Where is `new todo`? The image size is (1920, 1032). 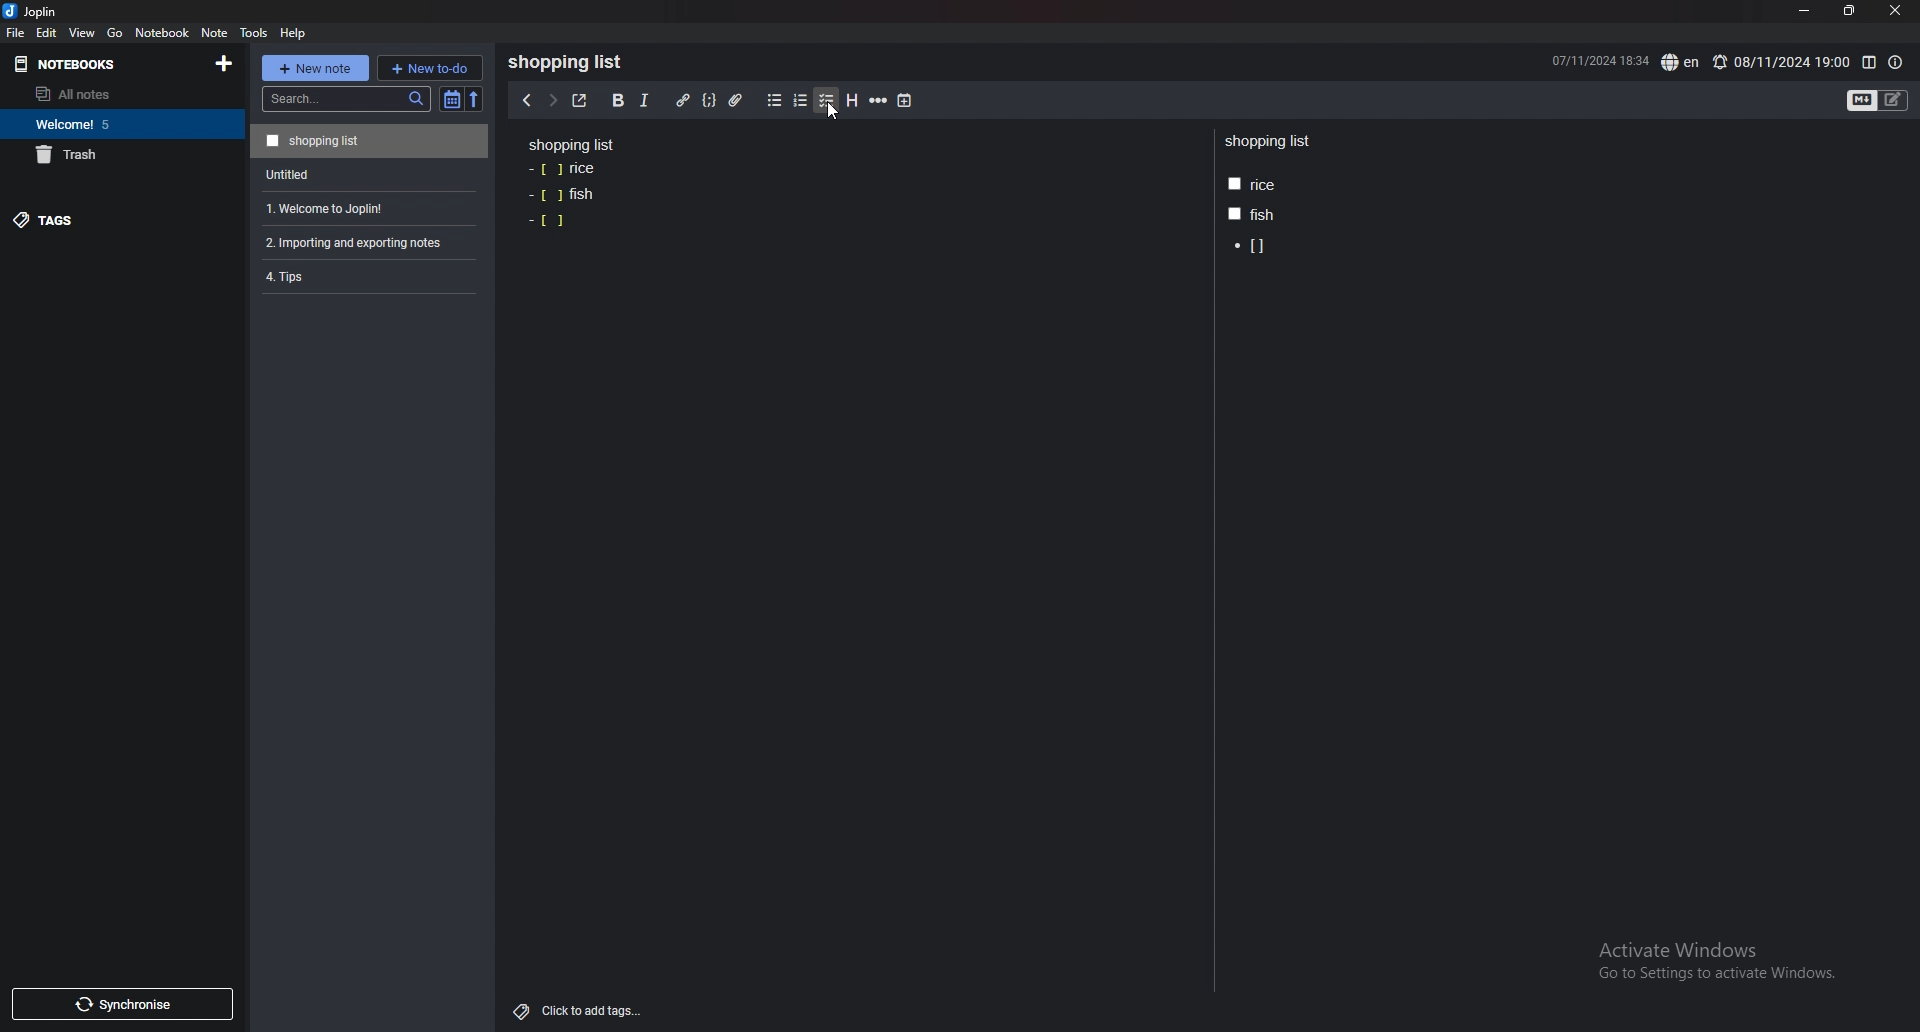
new todo is located at coordinates (429, 67).